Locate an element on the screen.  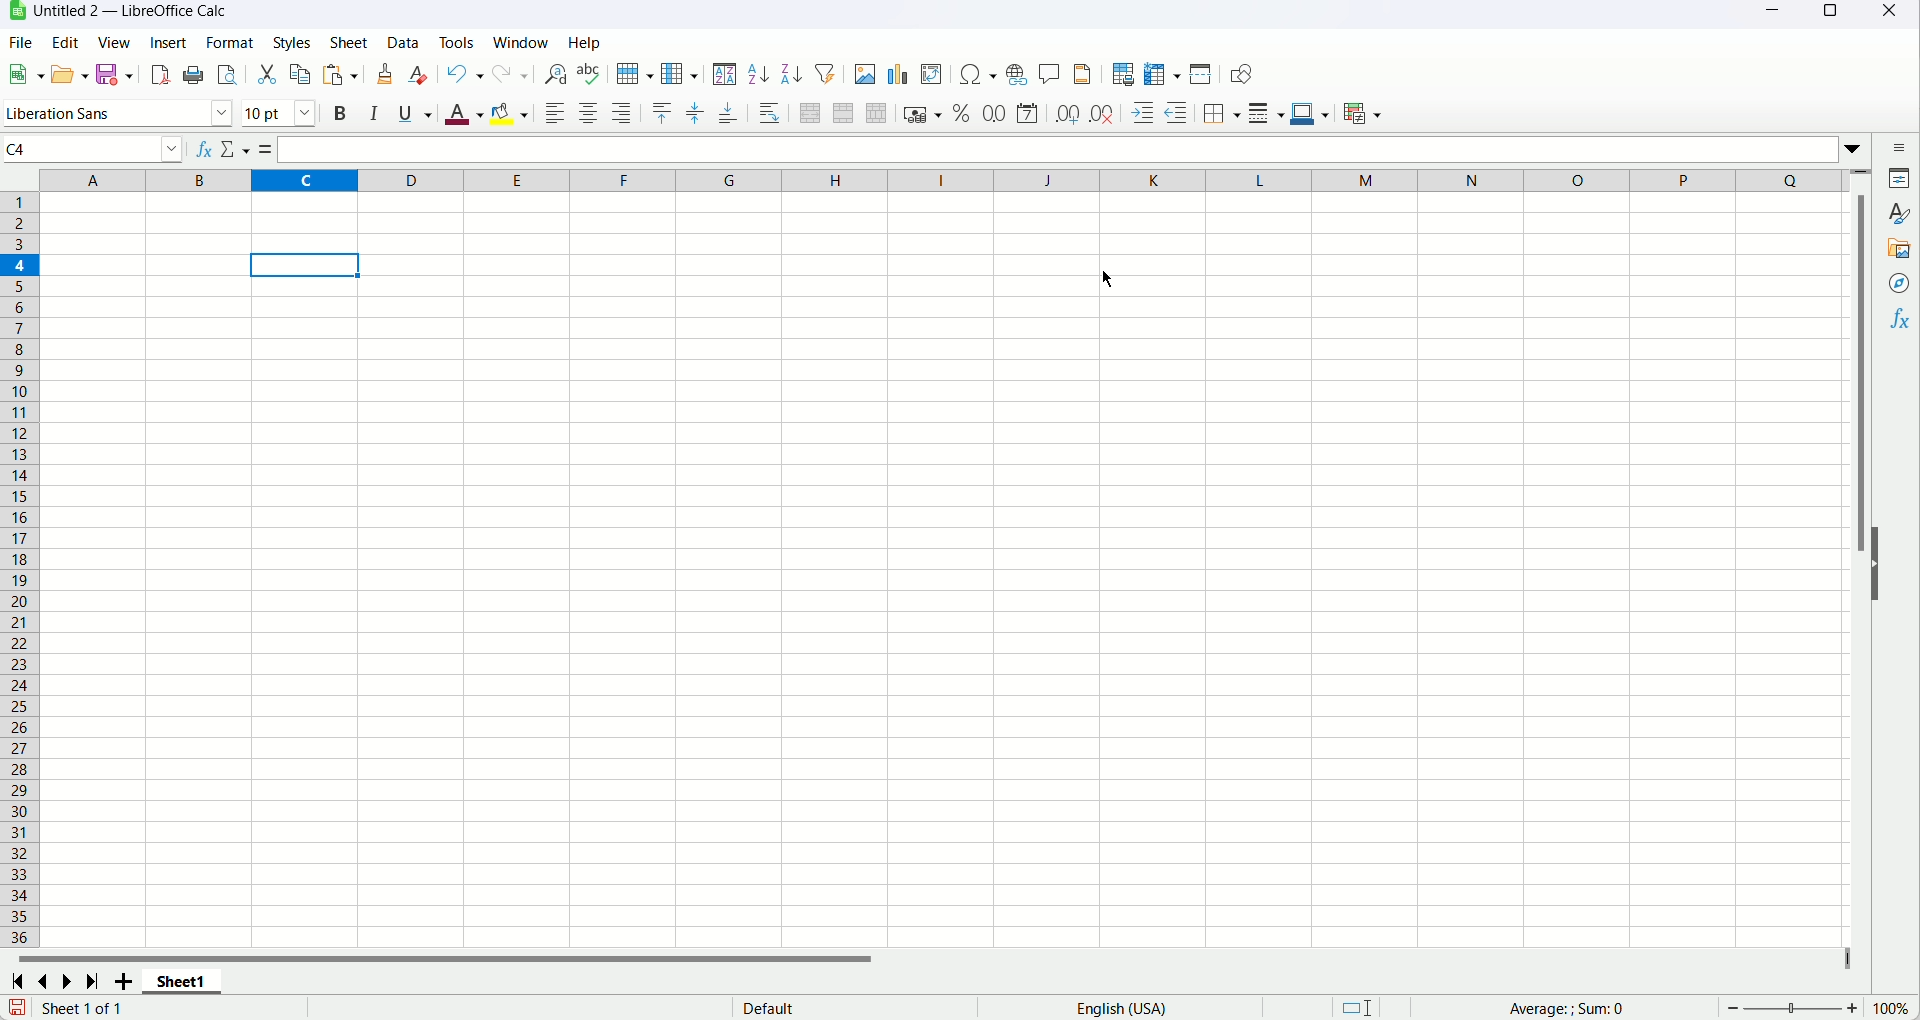
Help is located at coordinates (585, 43).